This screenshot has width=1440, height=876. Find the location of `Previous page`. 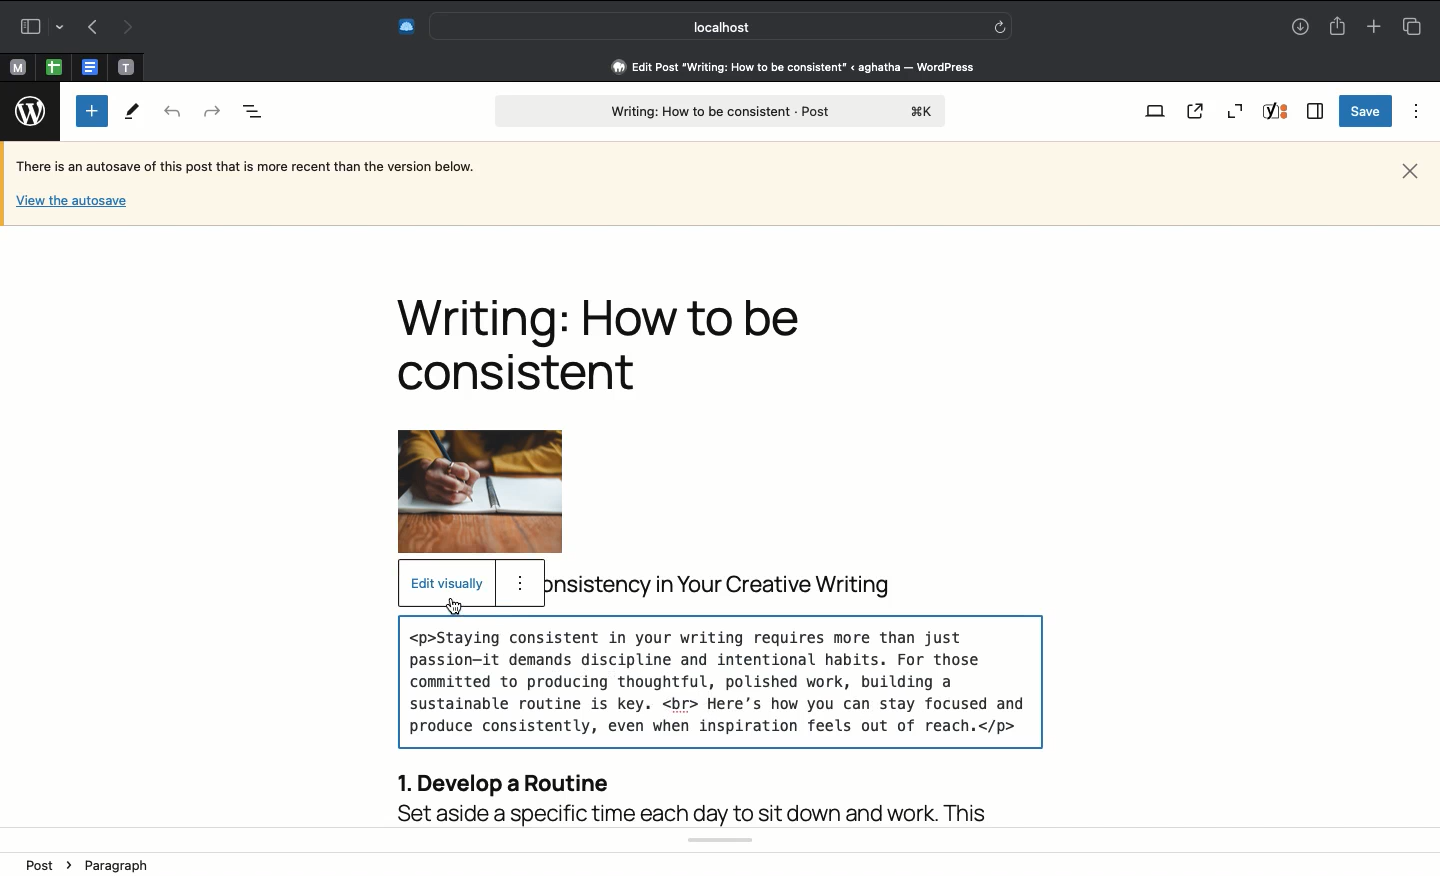

Previous page is located at coordinates (89, 28).